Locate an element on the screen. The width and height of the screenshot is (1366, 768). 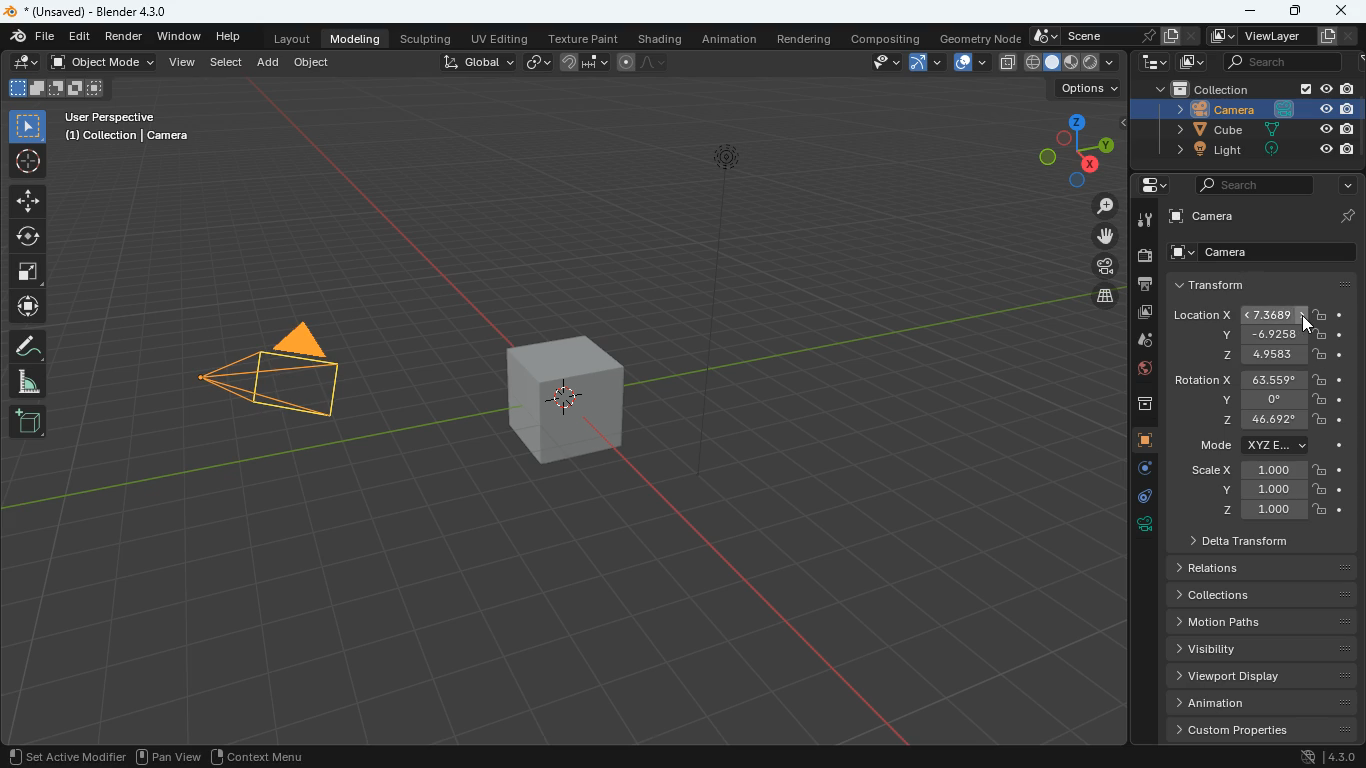
4.3.0 is located at coordinates (1328, 756).